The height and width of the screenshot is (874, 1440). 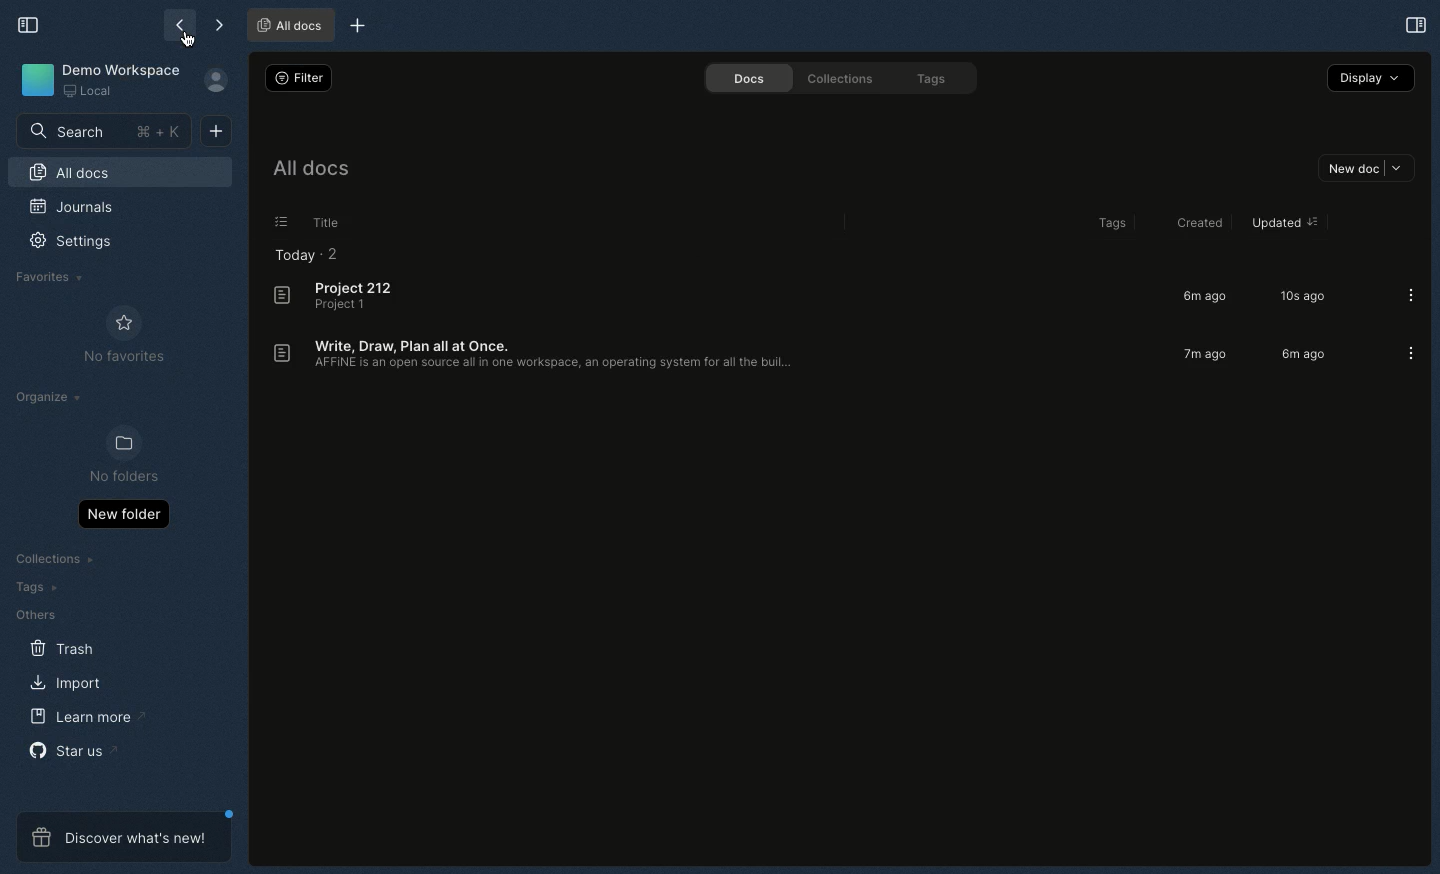 What do you see at coordinates (1415, 25) in the screenshot?
I see `Selection` at bounding box center [1415, 25].